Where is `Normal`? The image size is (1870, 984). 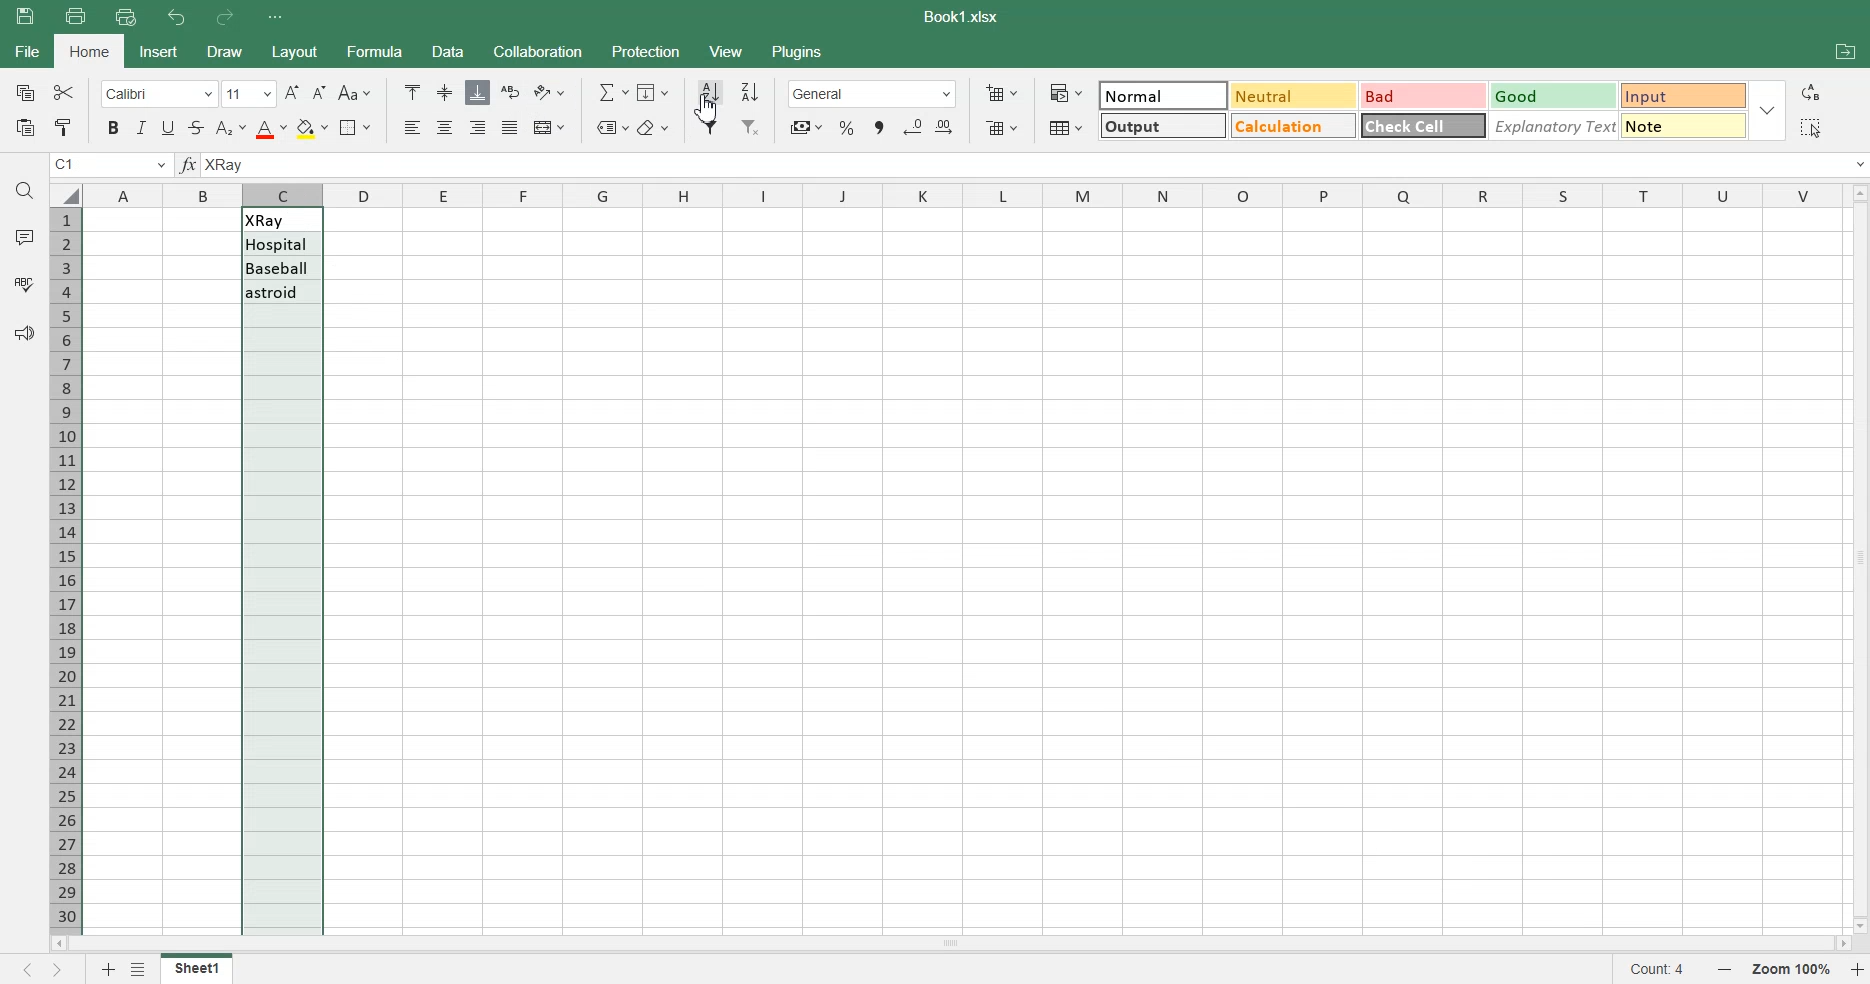
Normal is located at coordinates (1163, 92).